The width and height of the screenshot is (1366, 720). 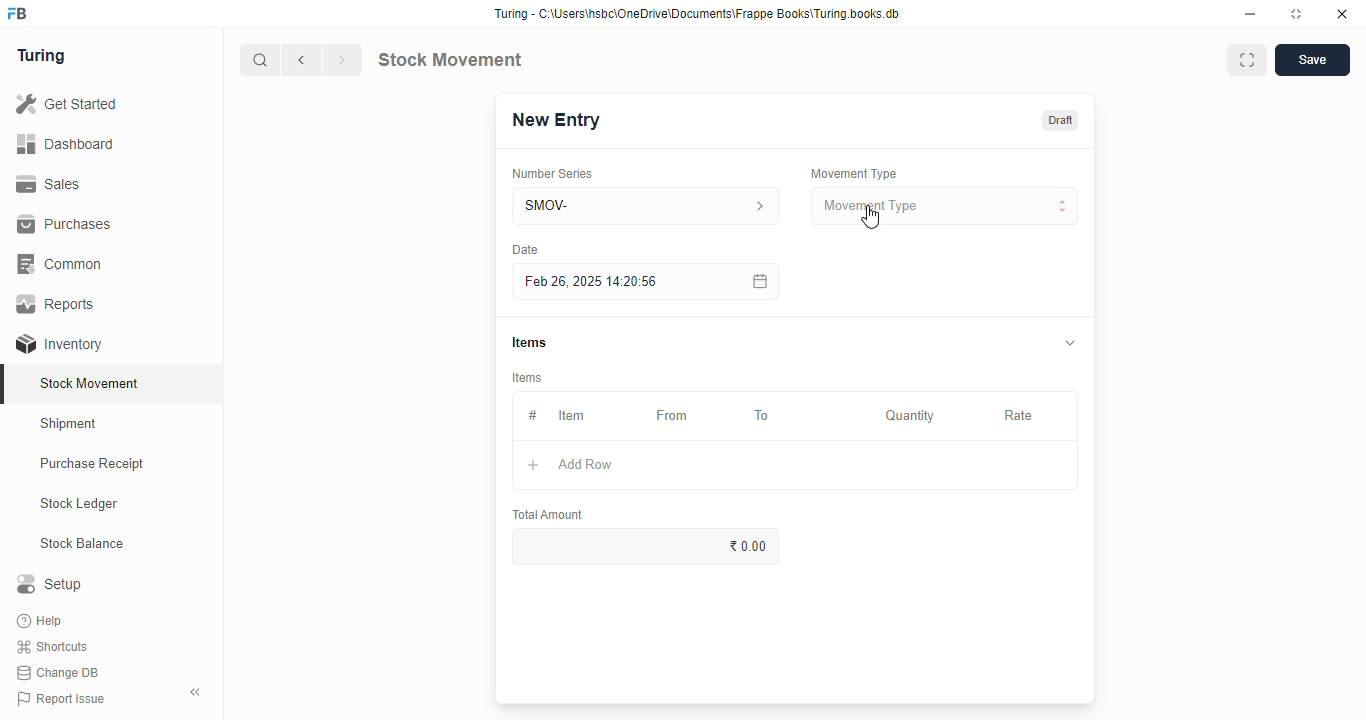 What do you see at coordinates (1250, 15) in the screenshot?
I see `minimize` at bounding box center [1250, 15].